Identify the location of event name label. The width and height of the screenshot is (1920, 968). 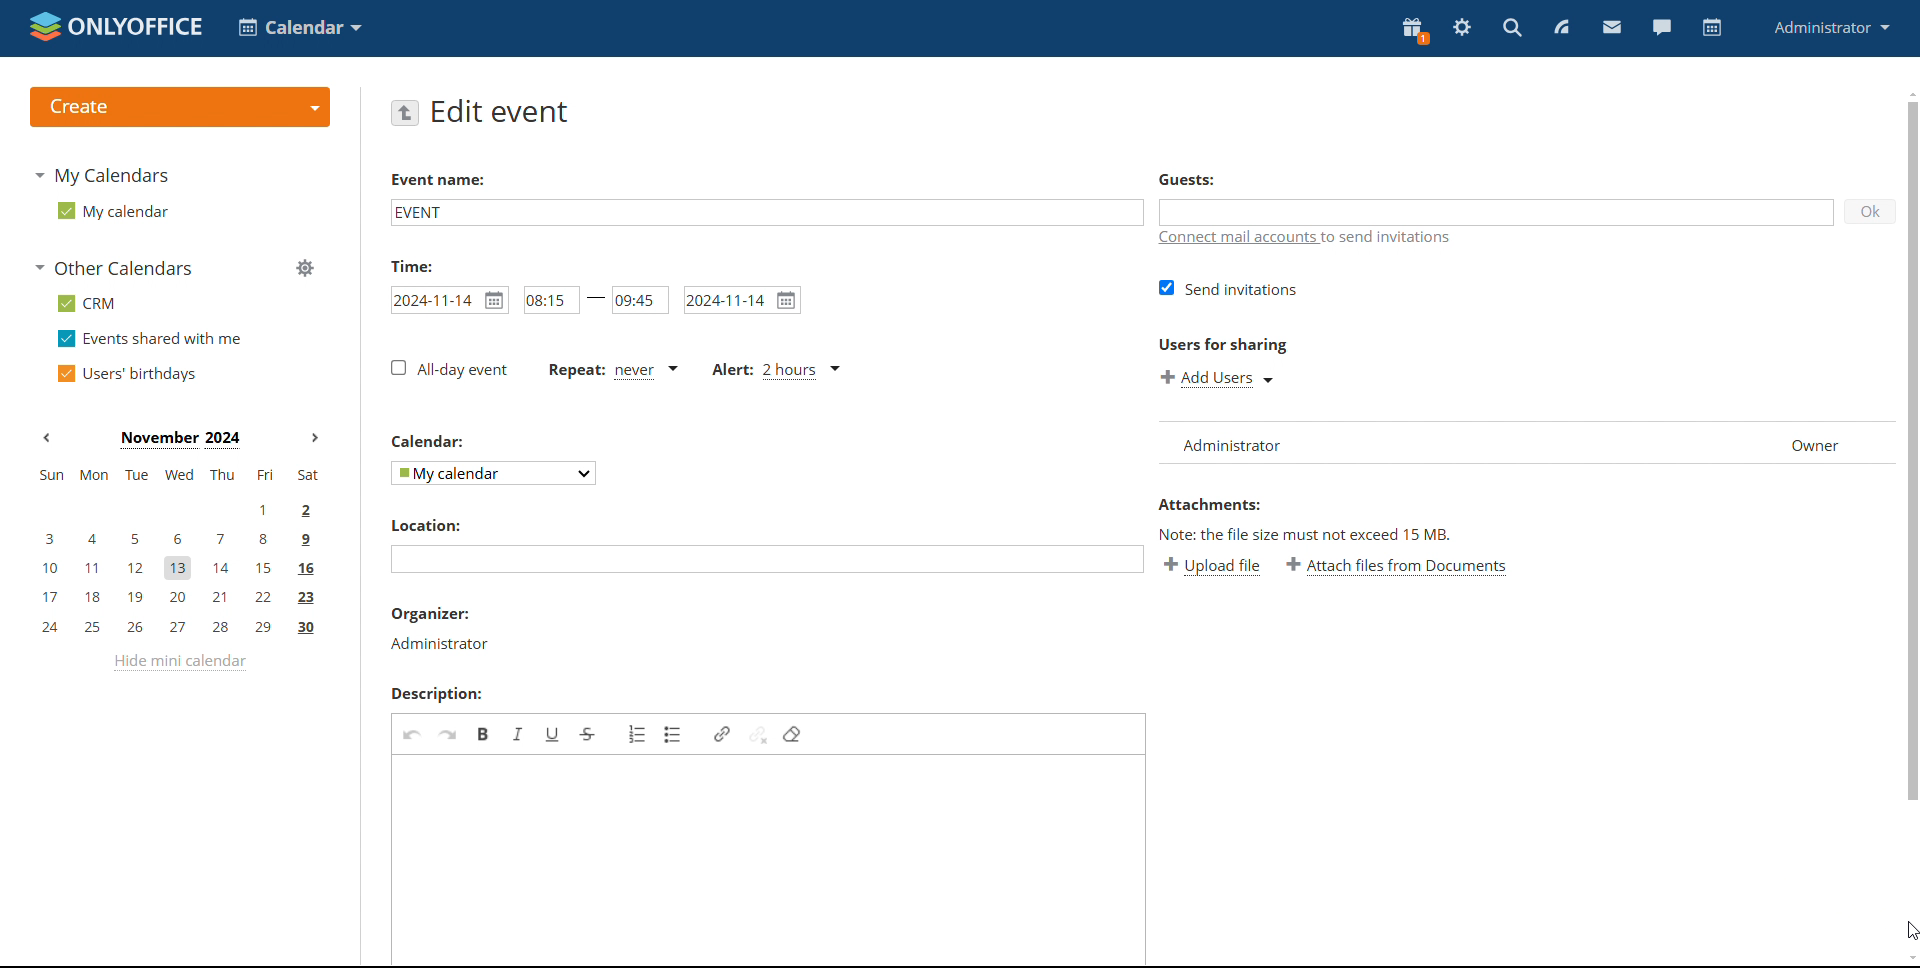
(443, 181).